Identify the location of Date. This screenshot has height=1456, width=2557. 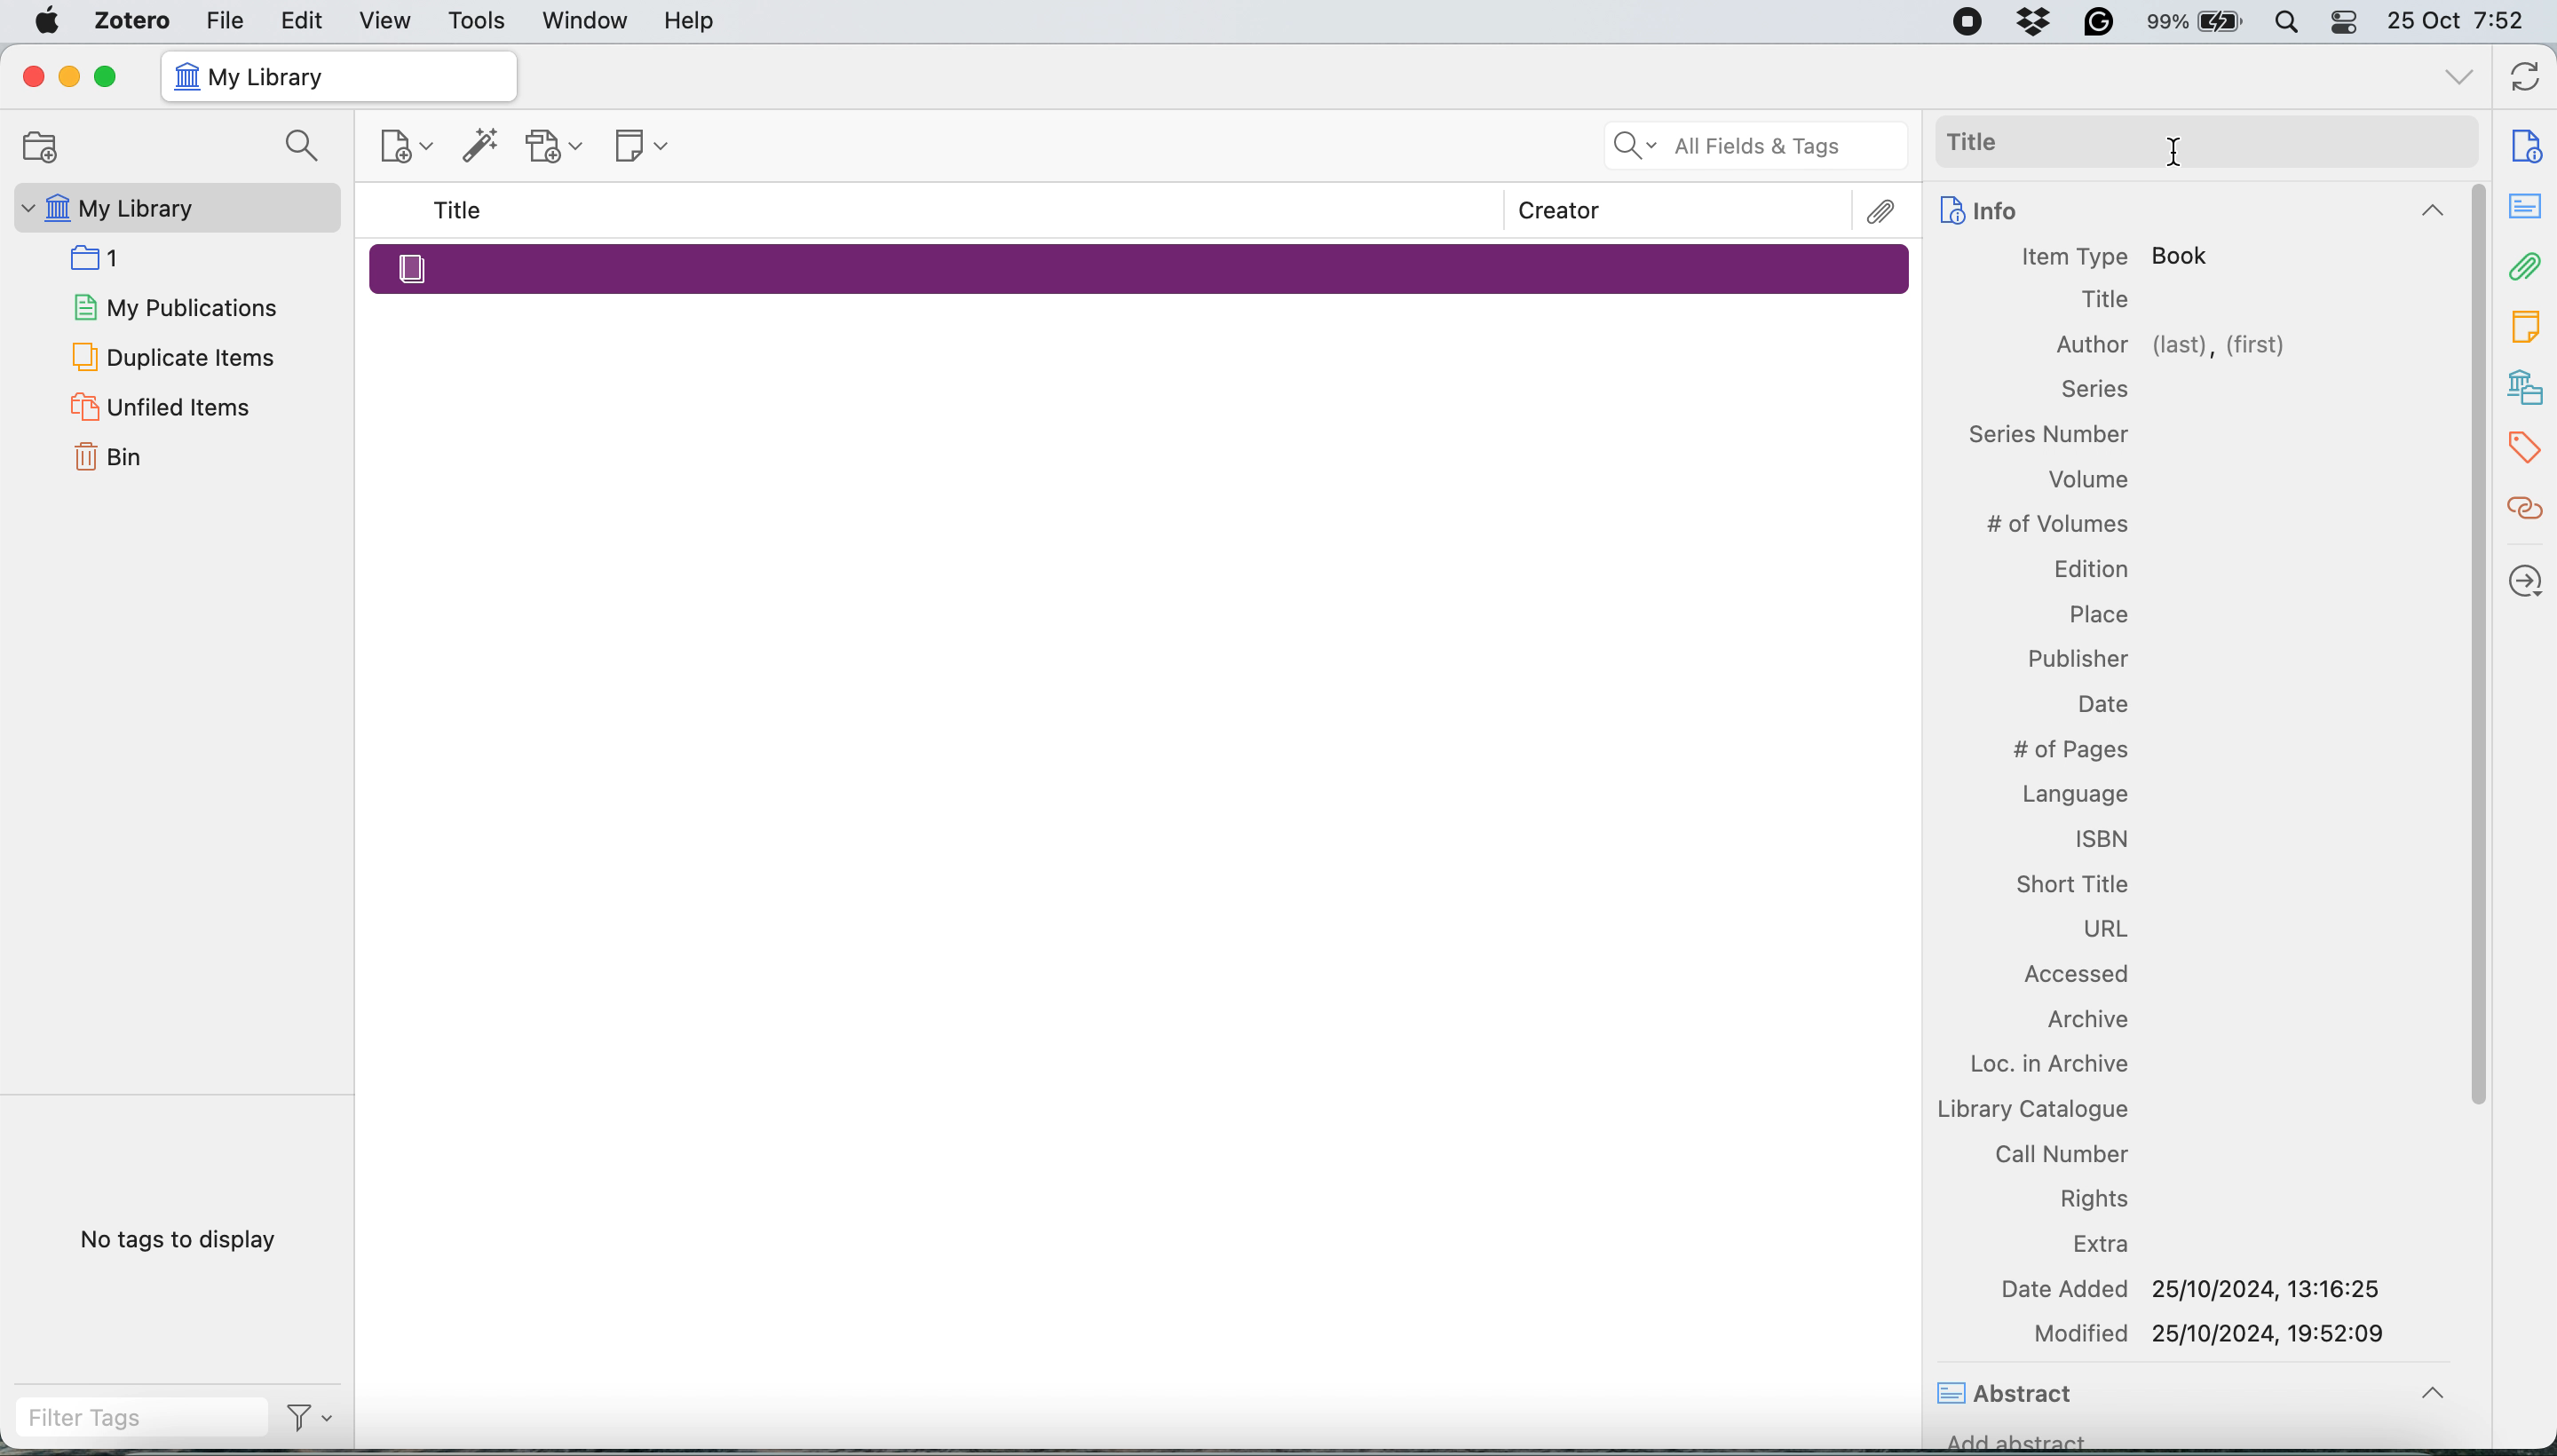
(2100, 704).